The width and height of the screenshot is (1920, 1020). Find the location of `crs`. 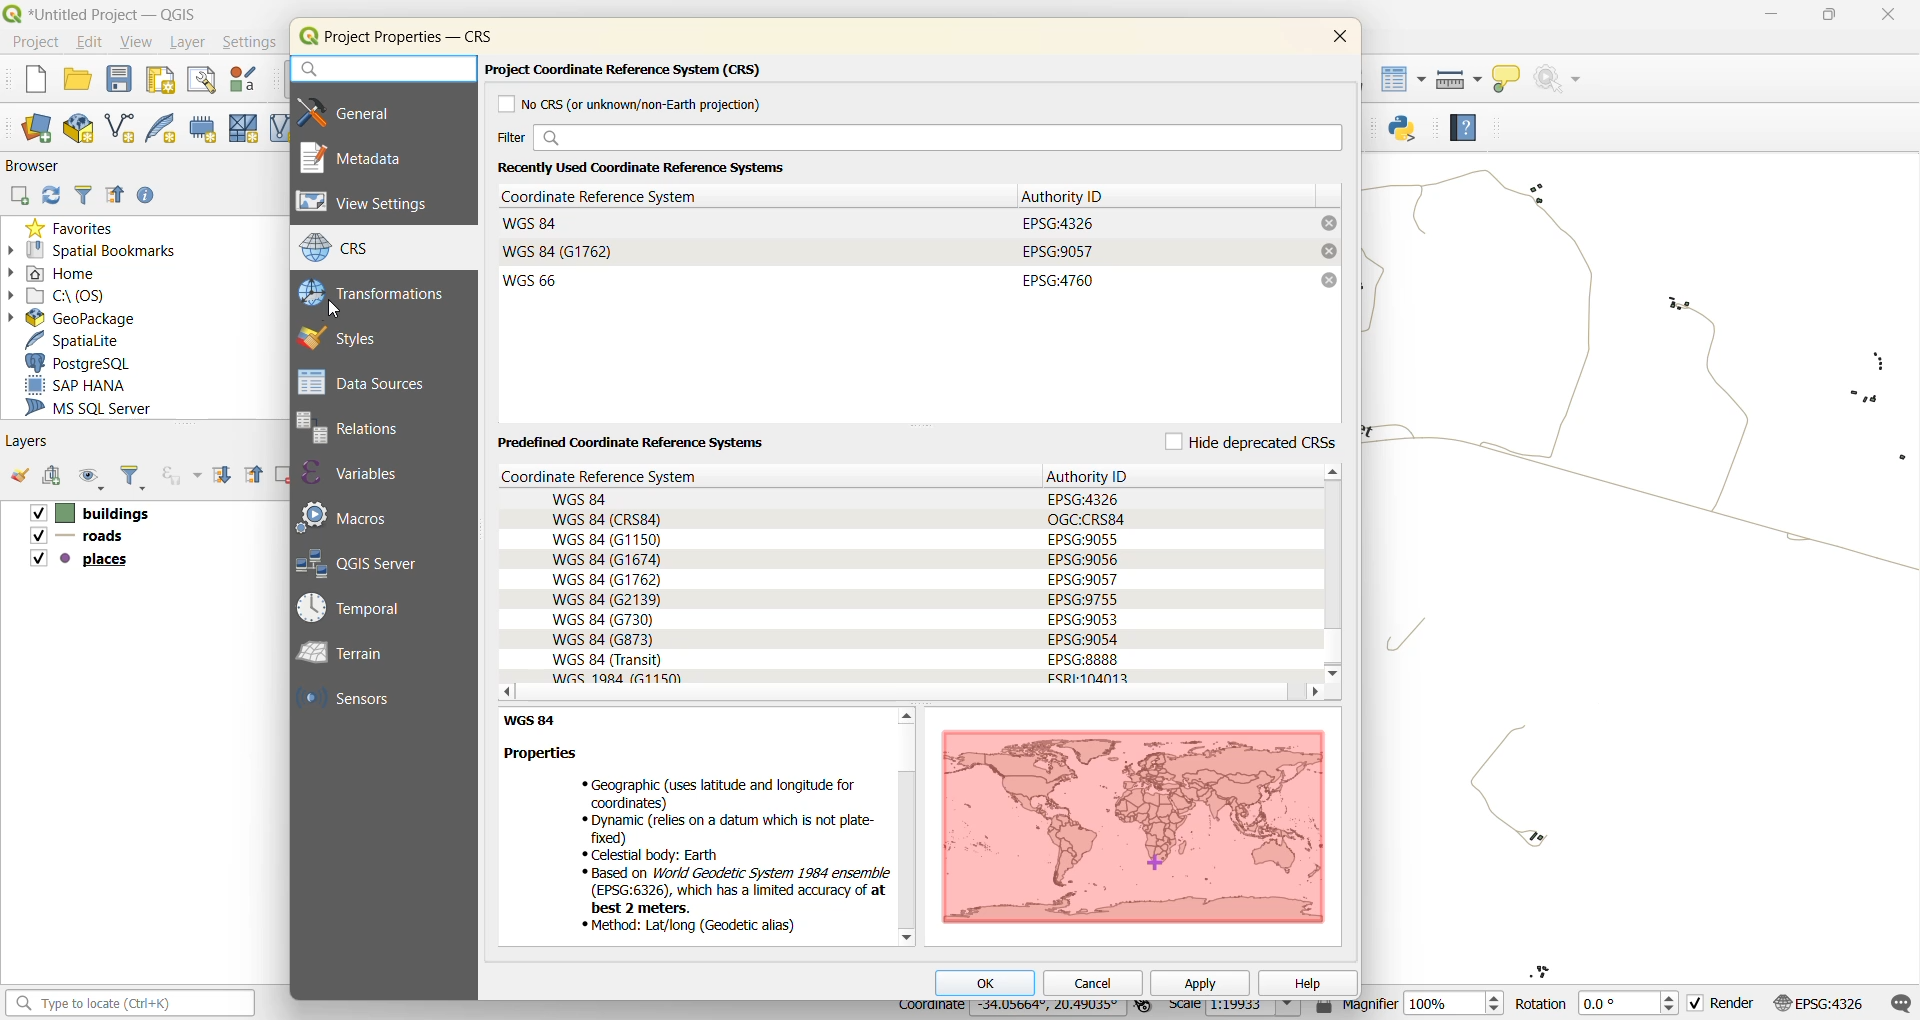

crs is located at coordinates (631, 476).